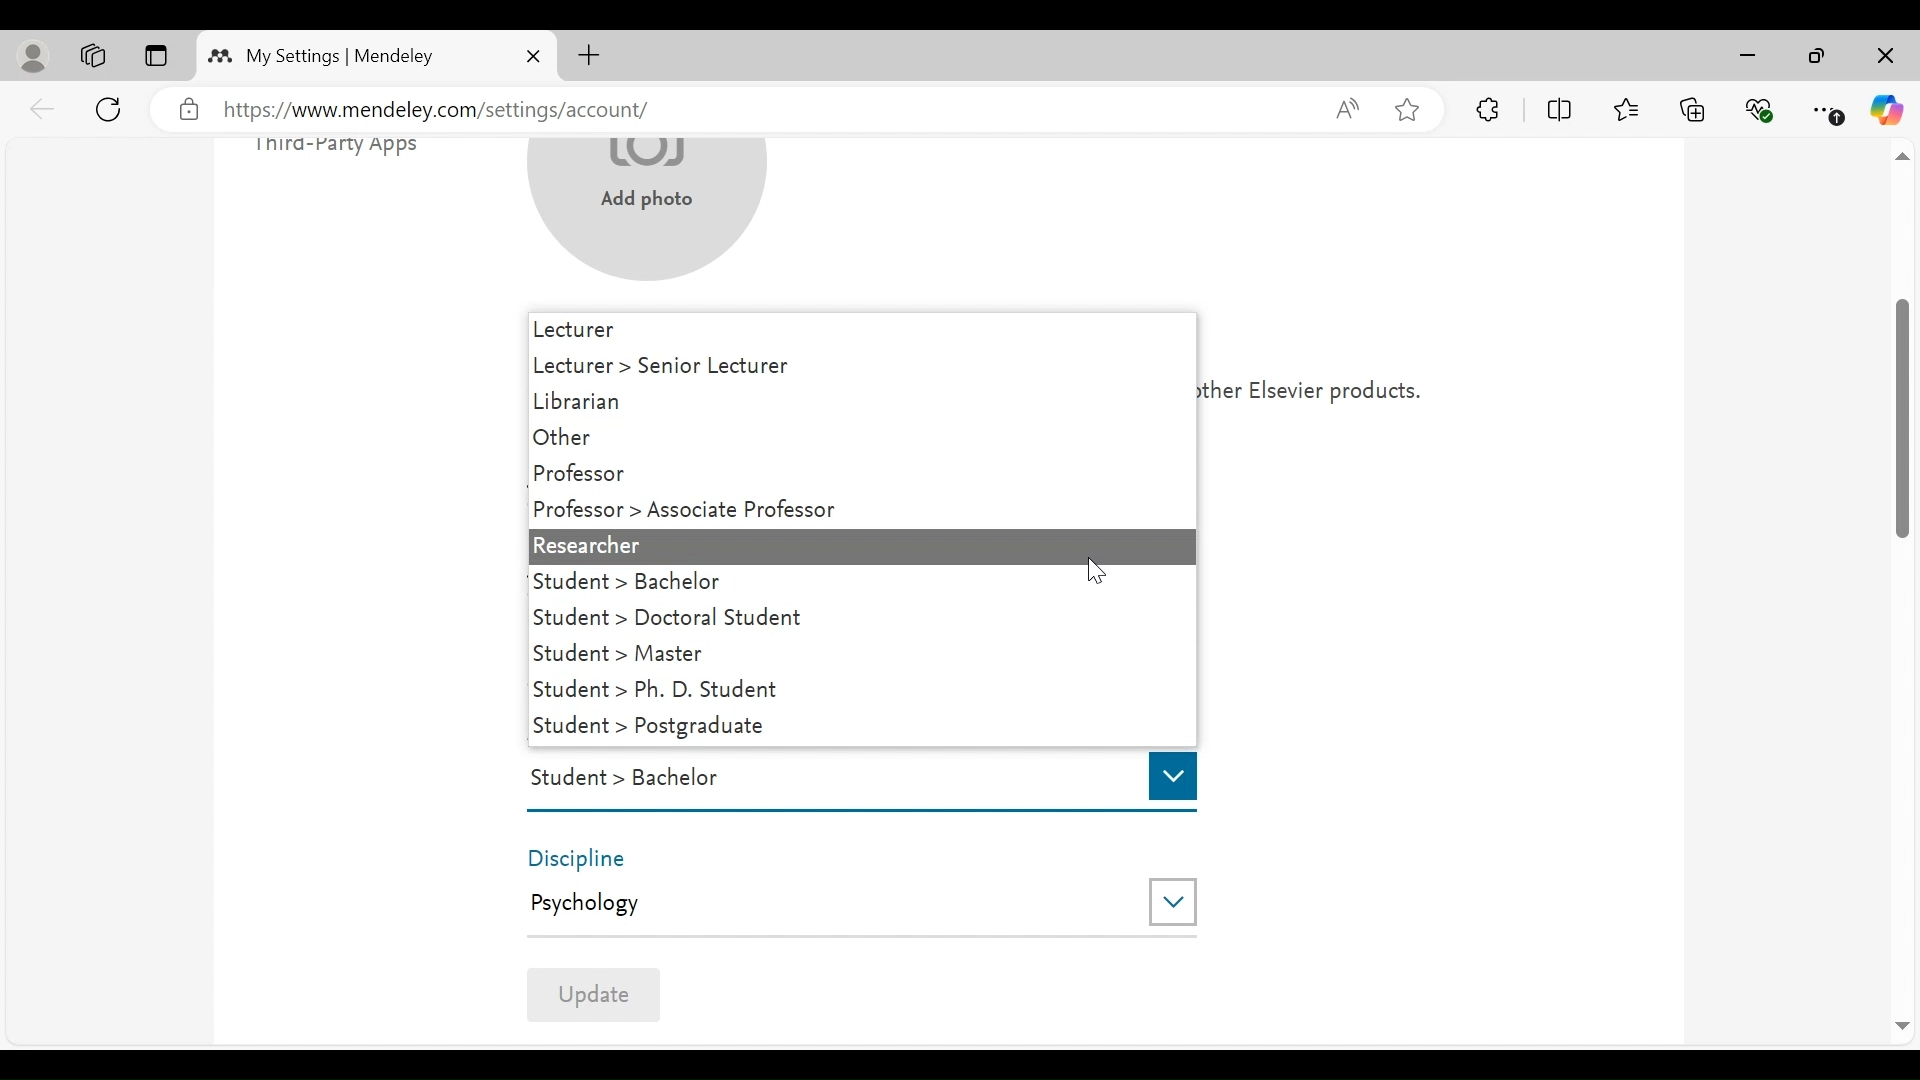  Describe the element at coordinates (155, 57) in the screenshot. I see `Tab Actions Menu` at that location.